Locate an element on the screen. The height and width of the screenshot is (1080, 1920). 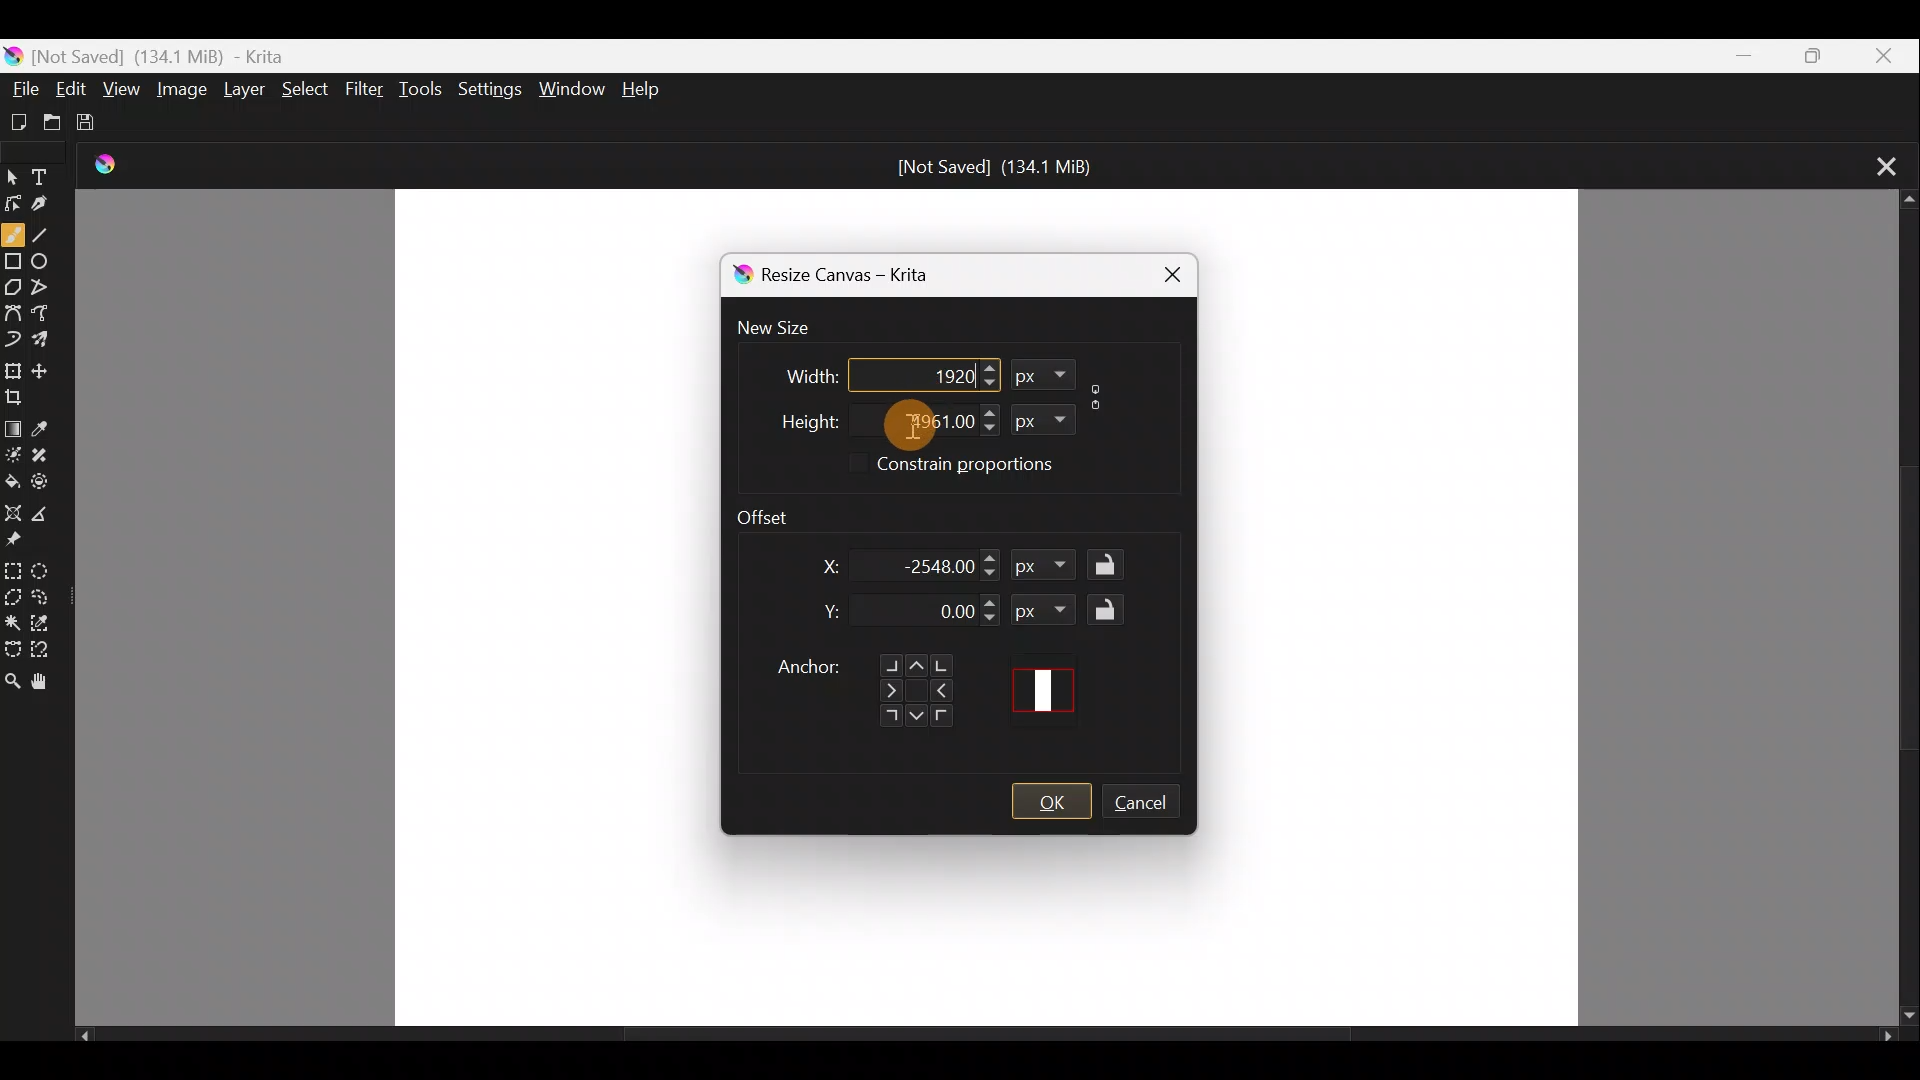
Freehand brush tool is located at coordinates (13, 233).